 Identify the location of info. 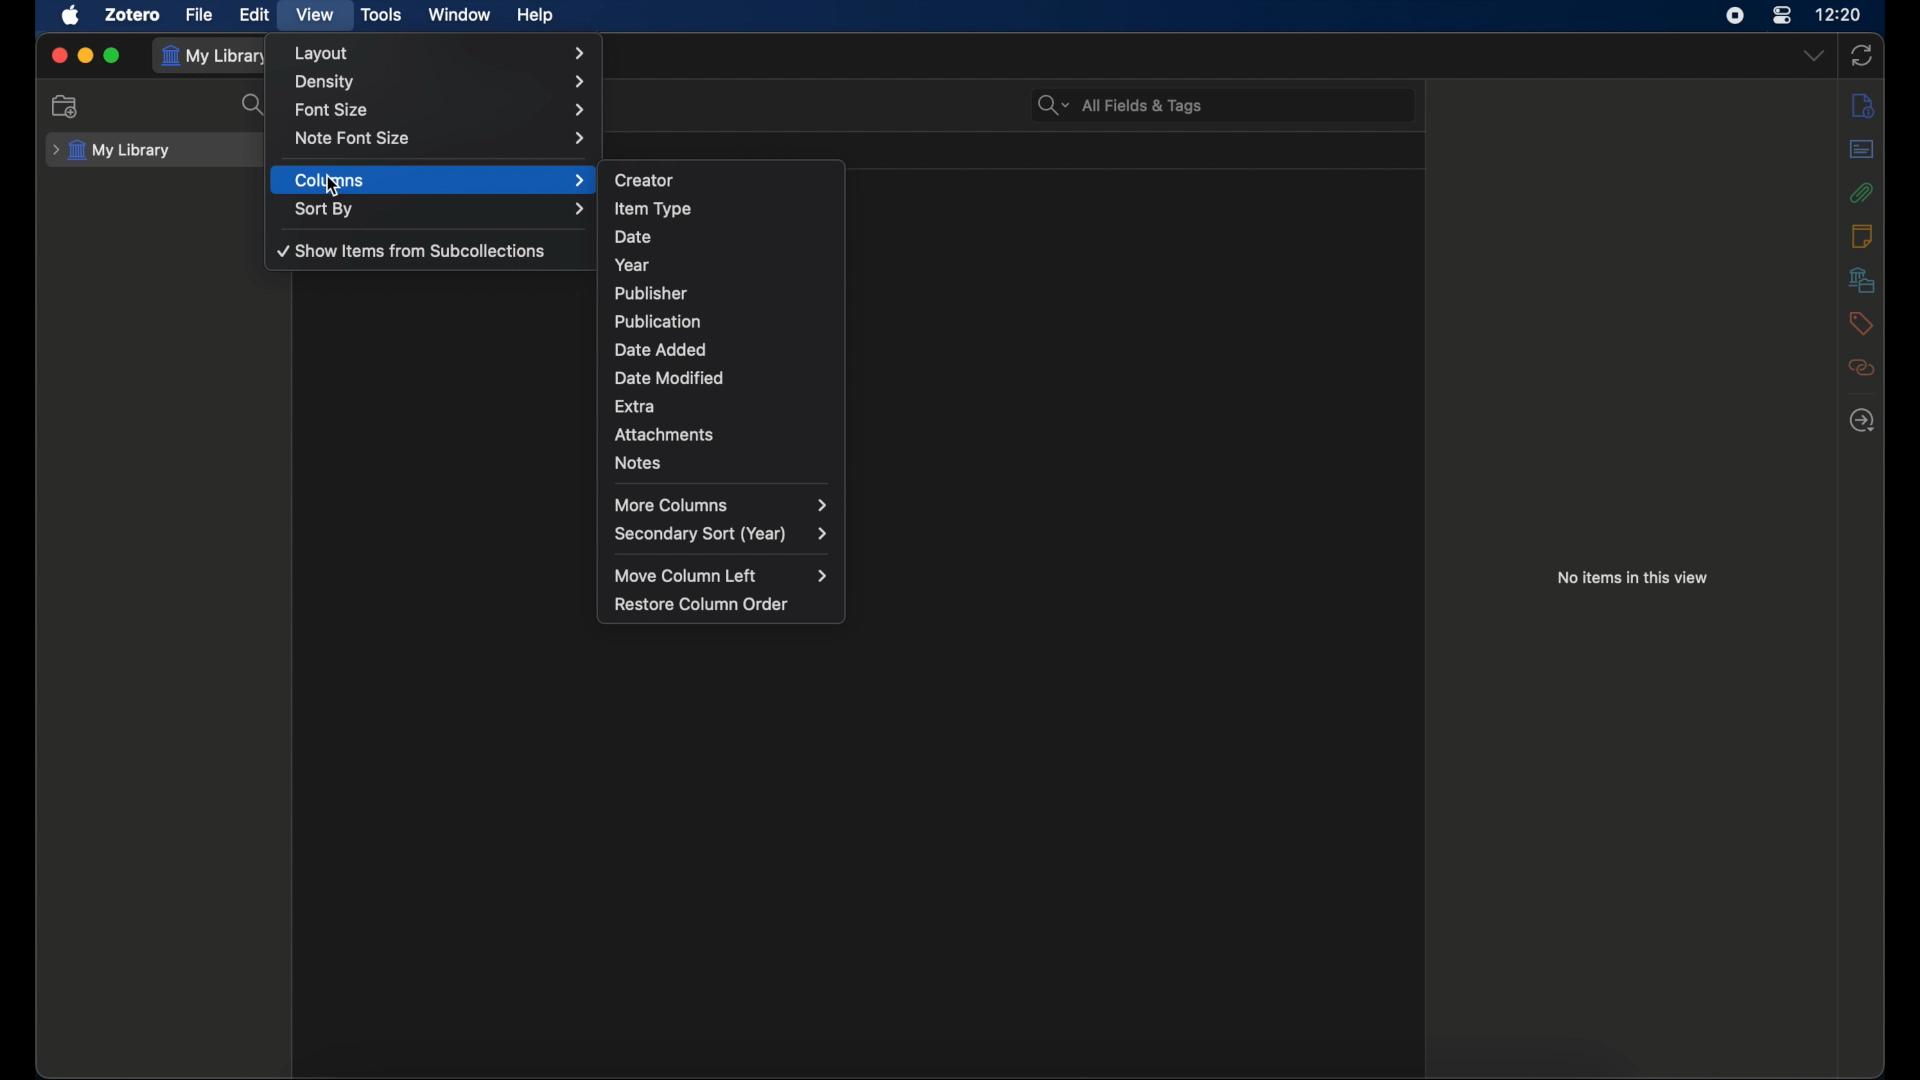
(1864, 106).